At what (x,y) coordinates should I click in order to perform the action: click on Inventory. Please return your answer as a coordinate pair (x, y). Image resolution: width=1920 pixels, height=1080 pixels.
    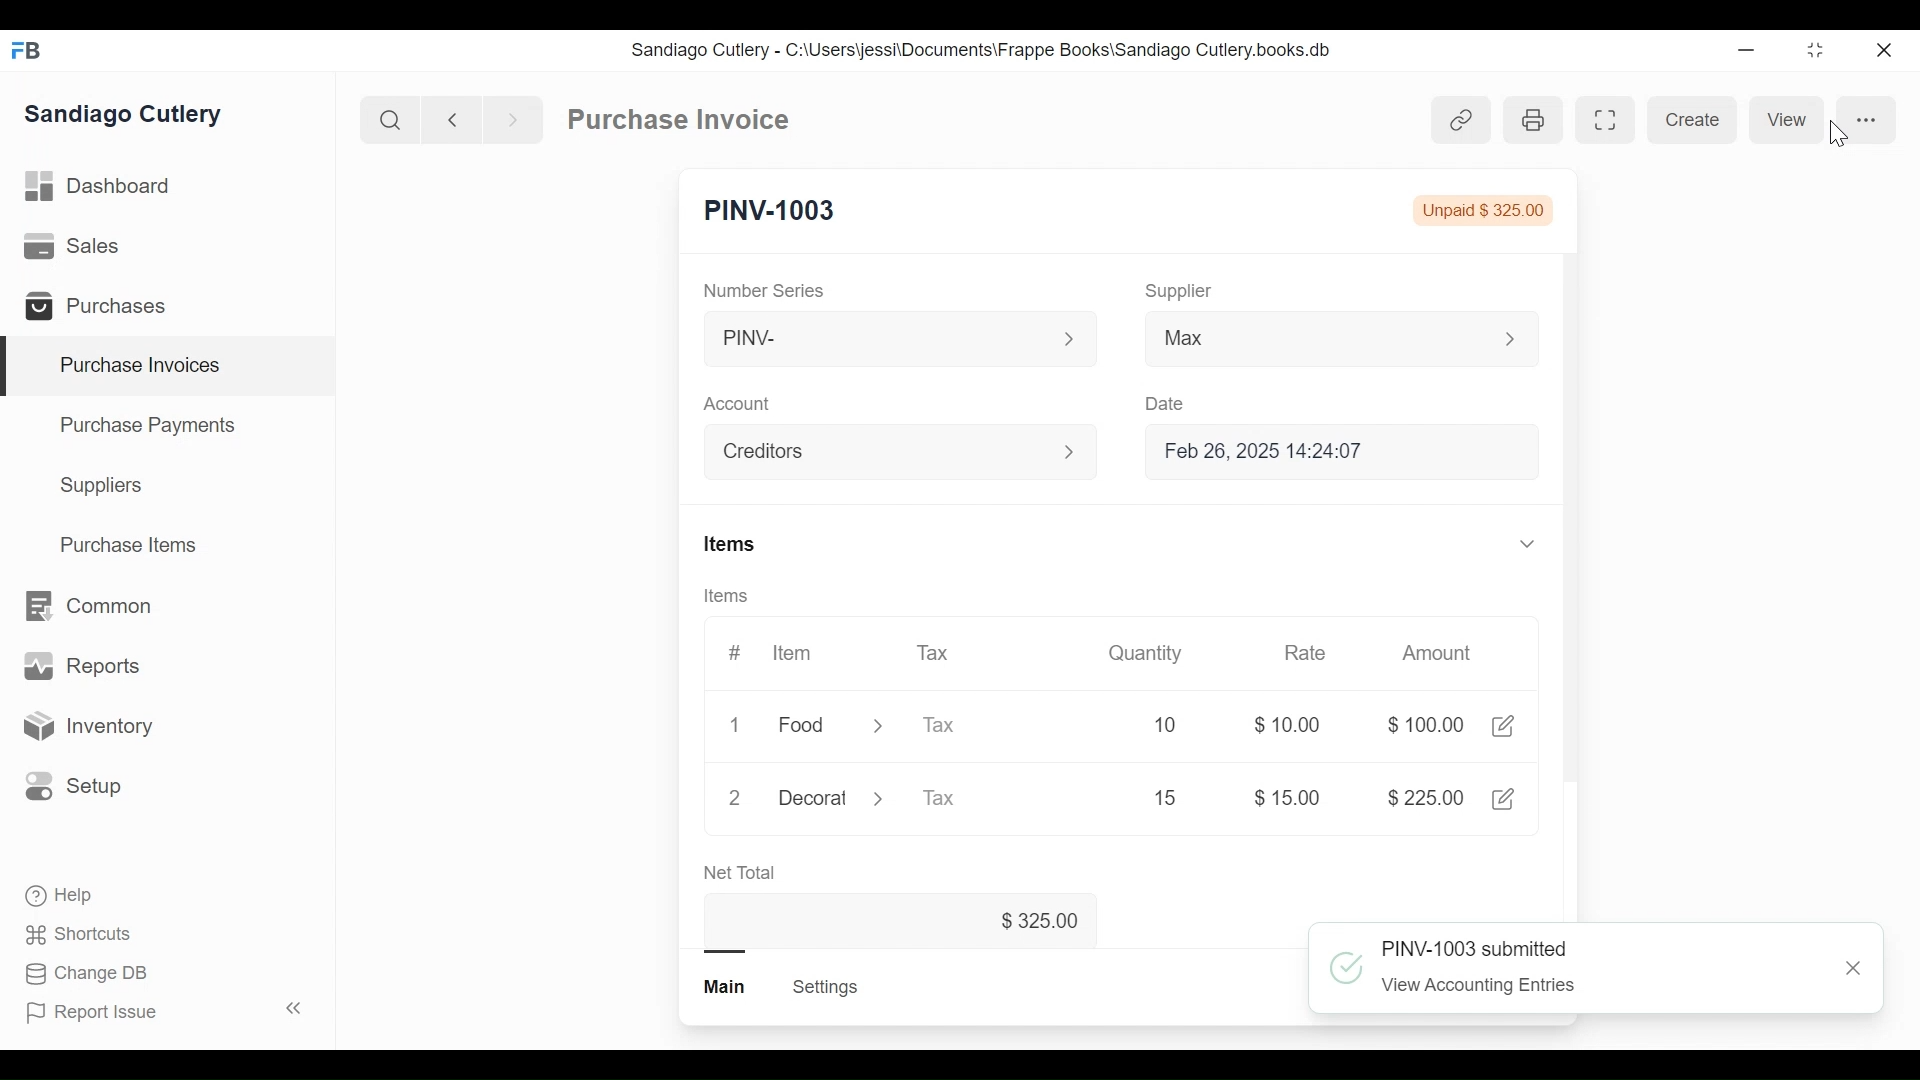
    Looking at the image, I should click on (86, 727).